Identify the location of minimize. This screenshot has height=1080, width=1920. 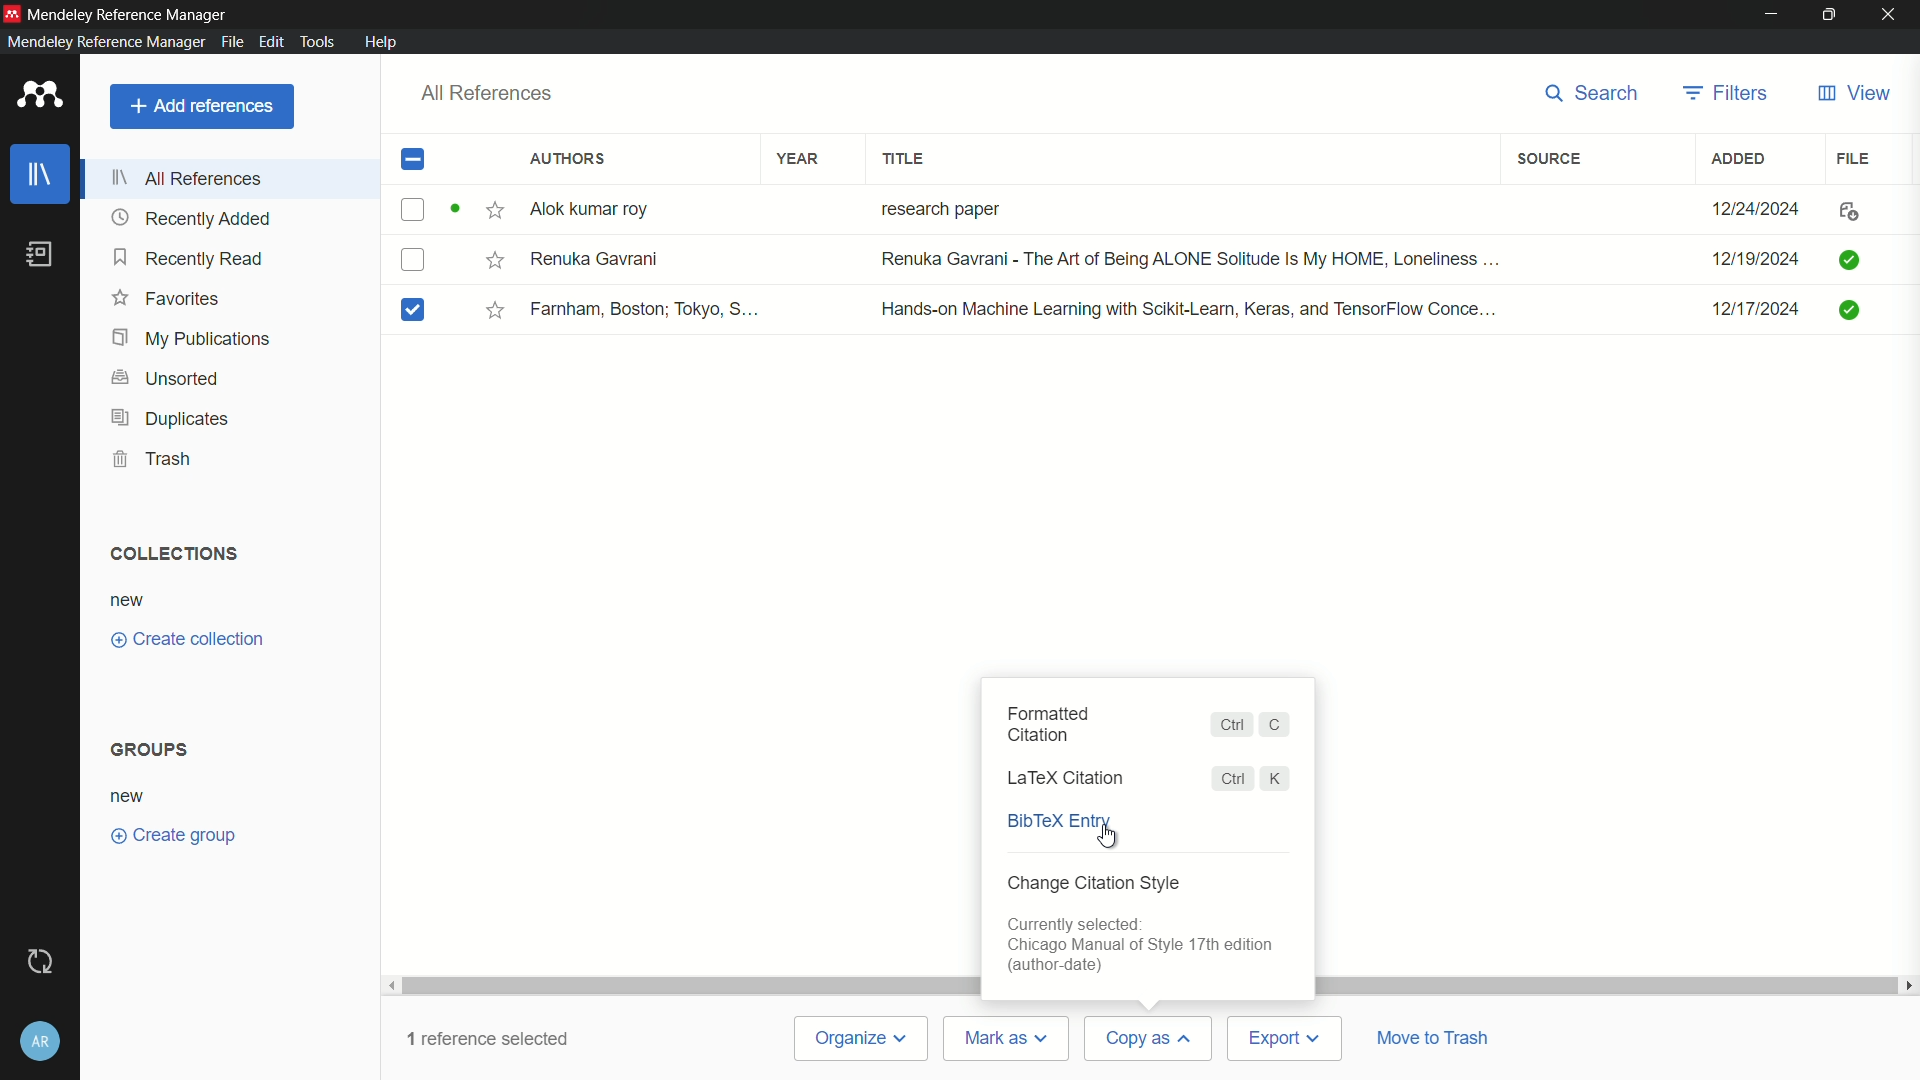
(1768, 13).